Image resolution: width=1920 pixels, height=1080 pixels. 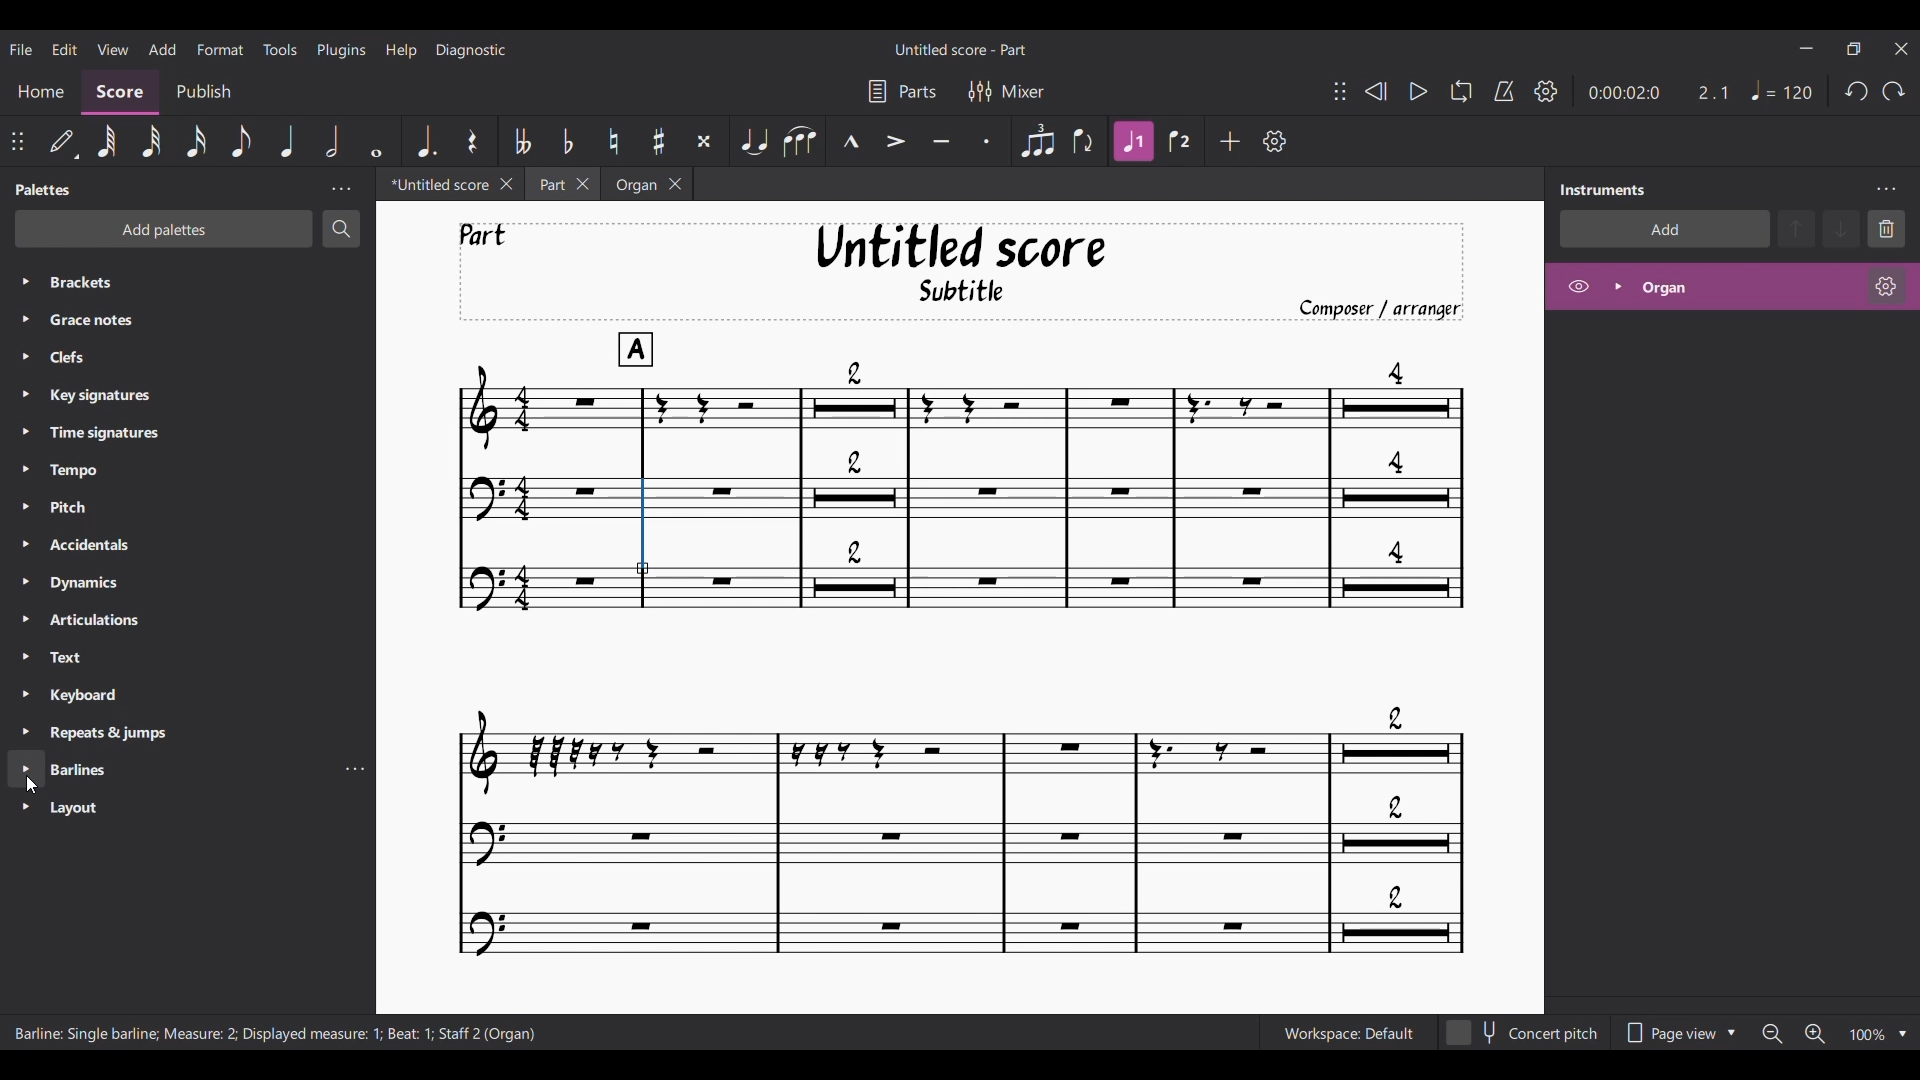 What do you see at coordinates (1814, 1034) in the screenshot?
I see `Zoom in` at bounding box center [1814, 1034].